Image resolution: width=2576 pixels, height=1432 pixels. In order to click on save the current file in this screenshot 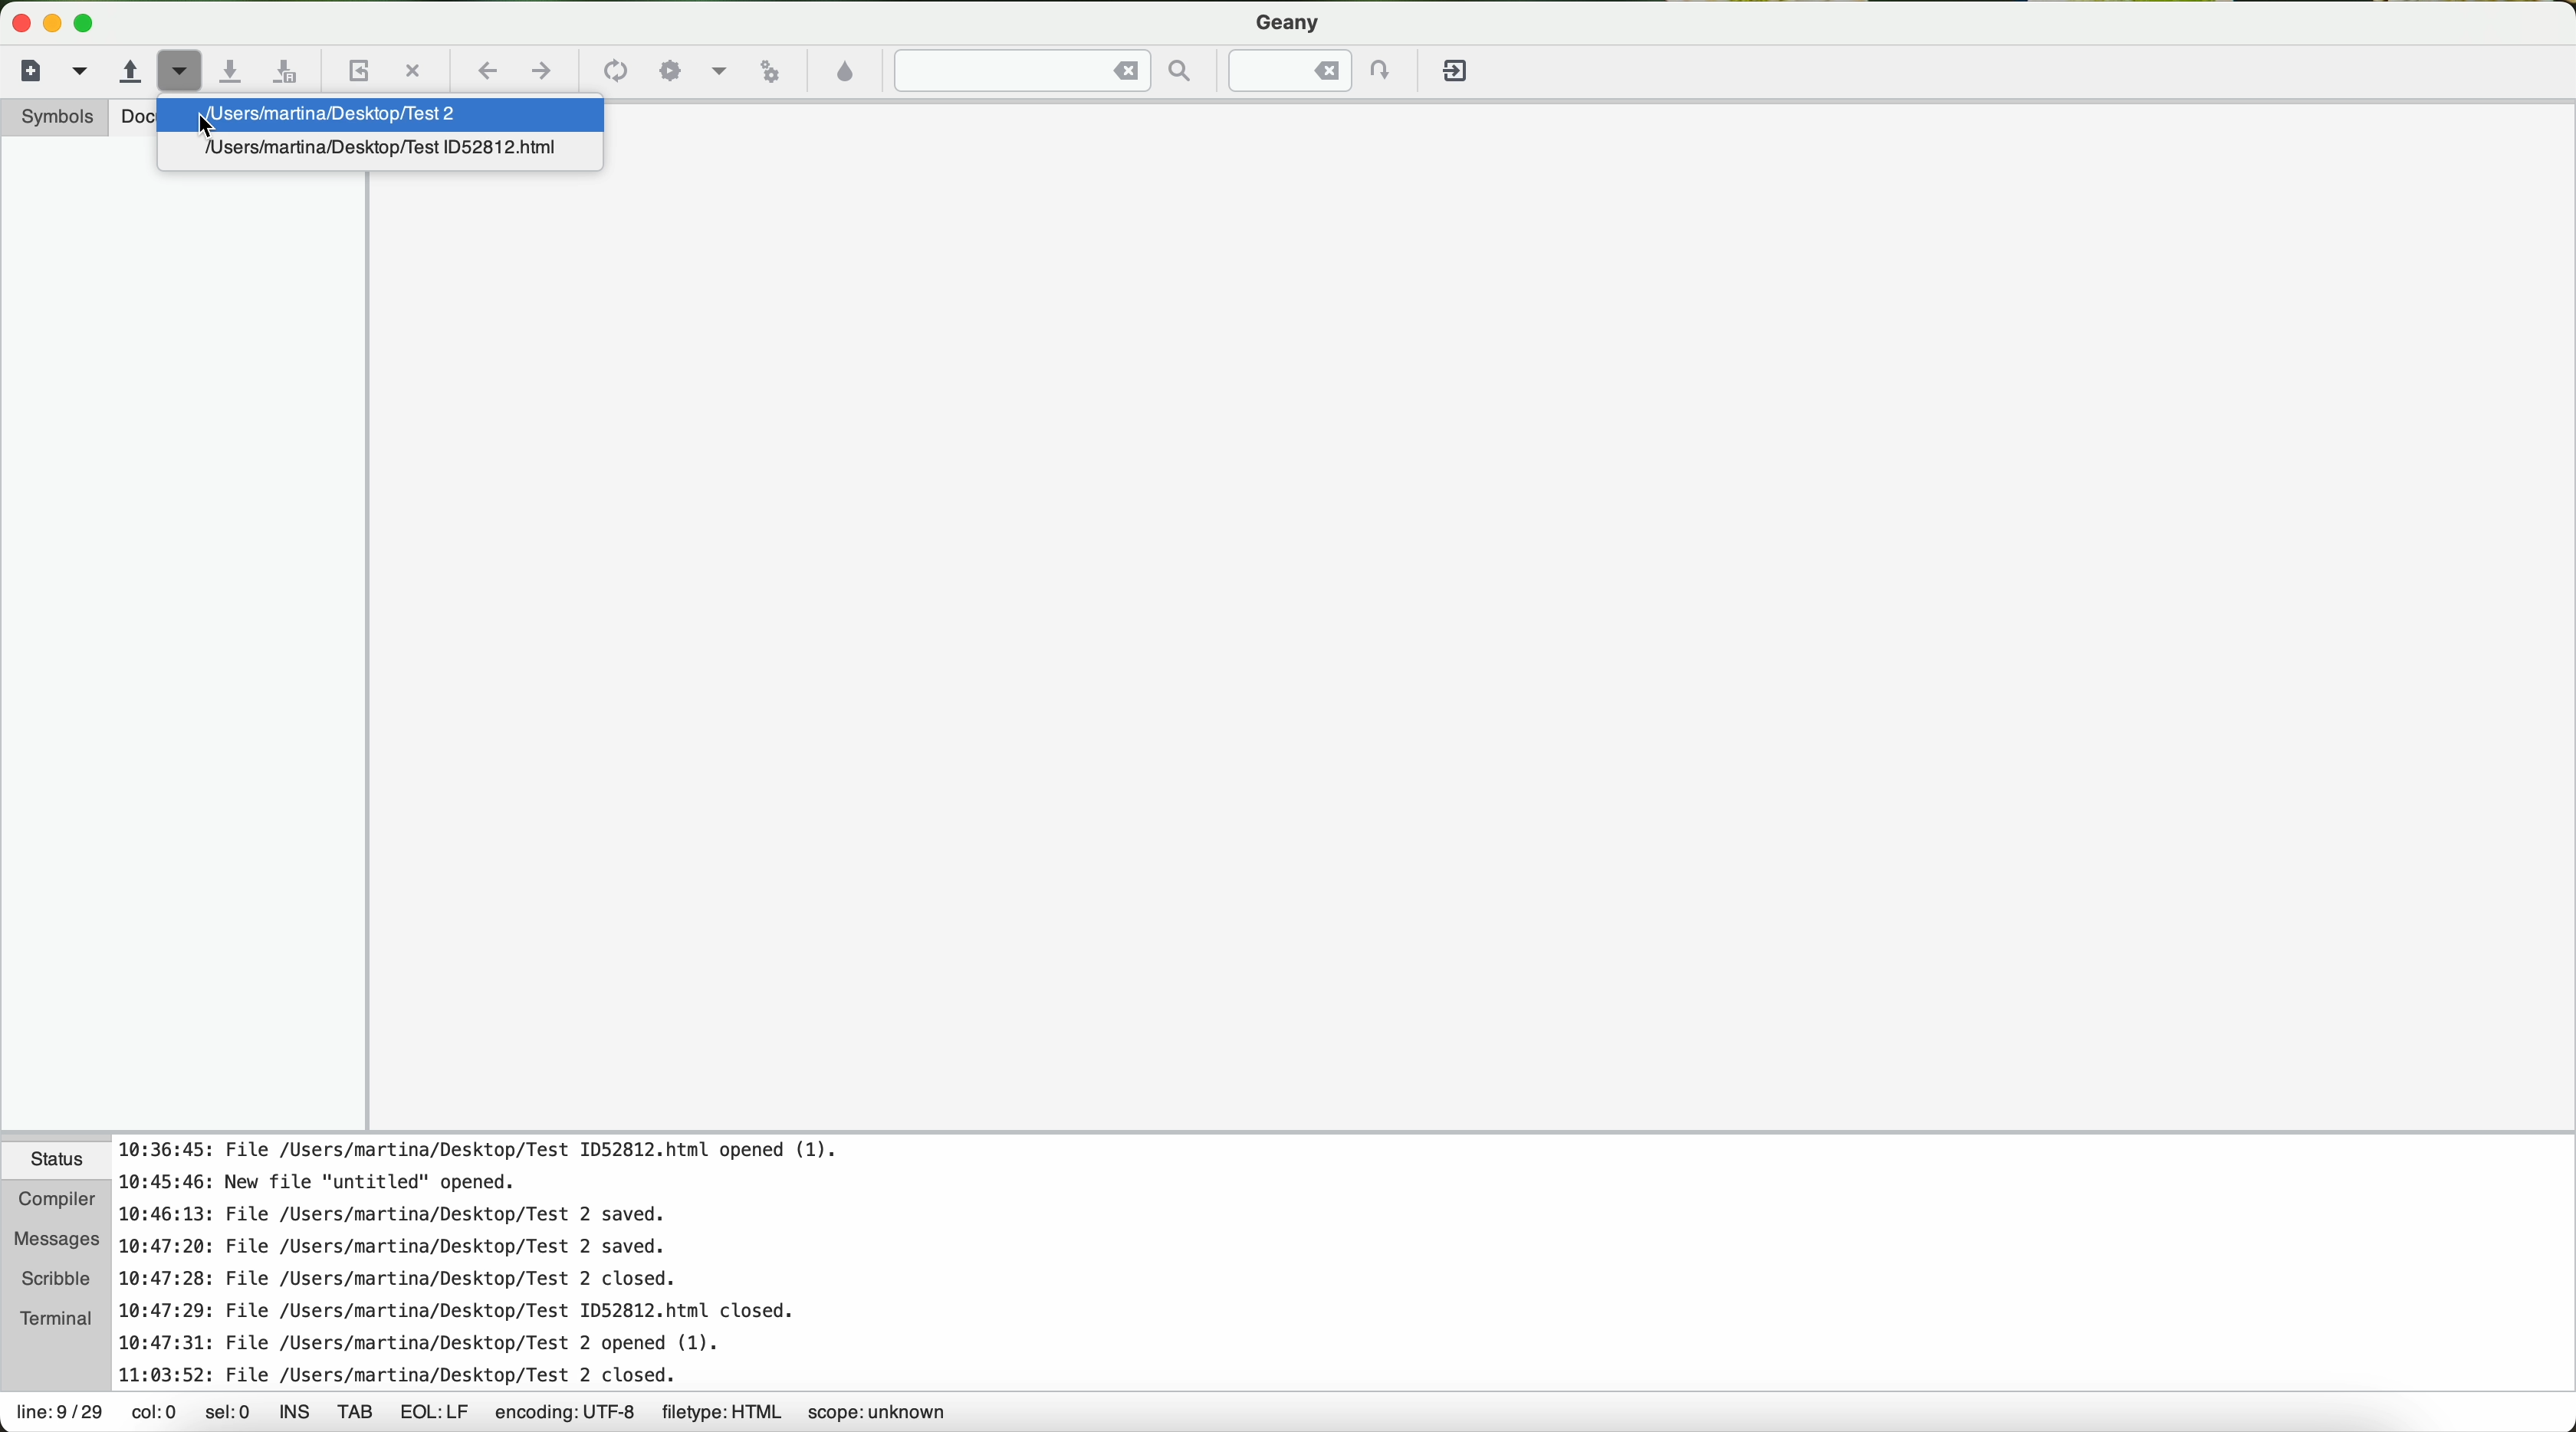, I will do `click(237, 73)`.